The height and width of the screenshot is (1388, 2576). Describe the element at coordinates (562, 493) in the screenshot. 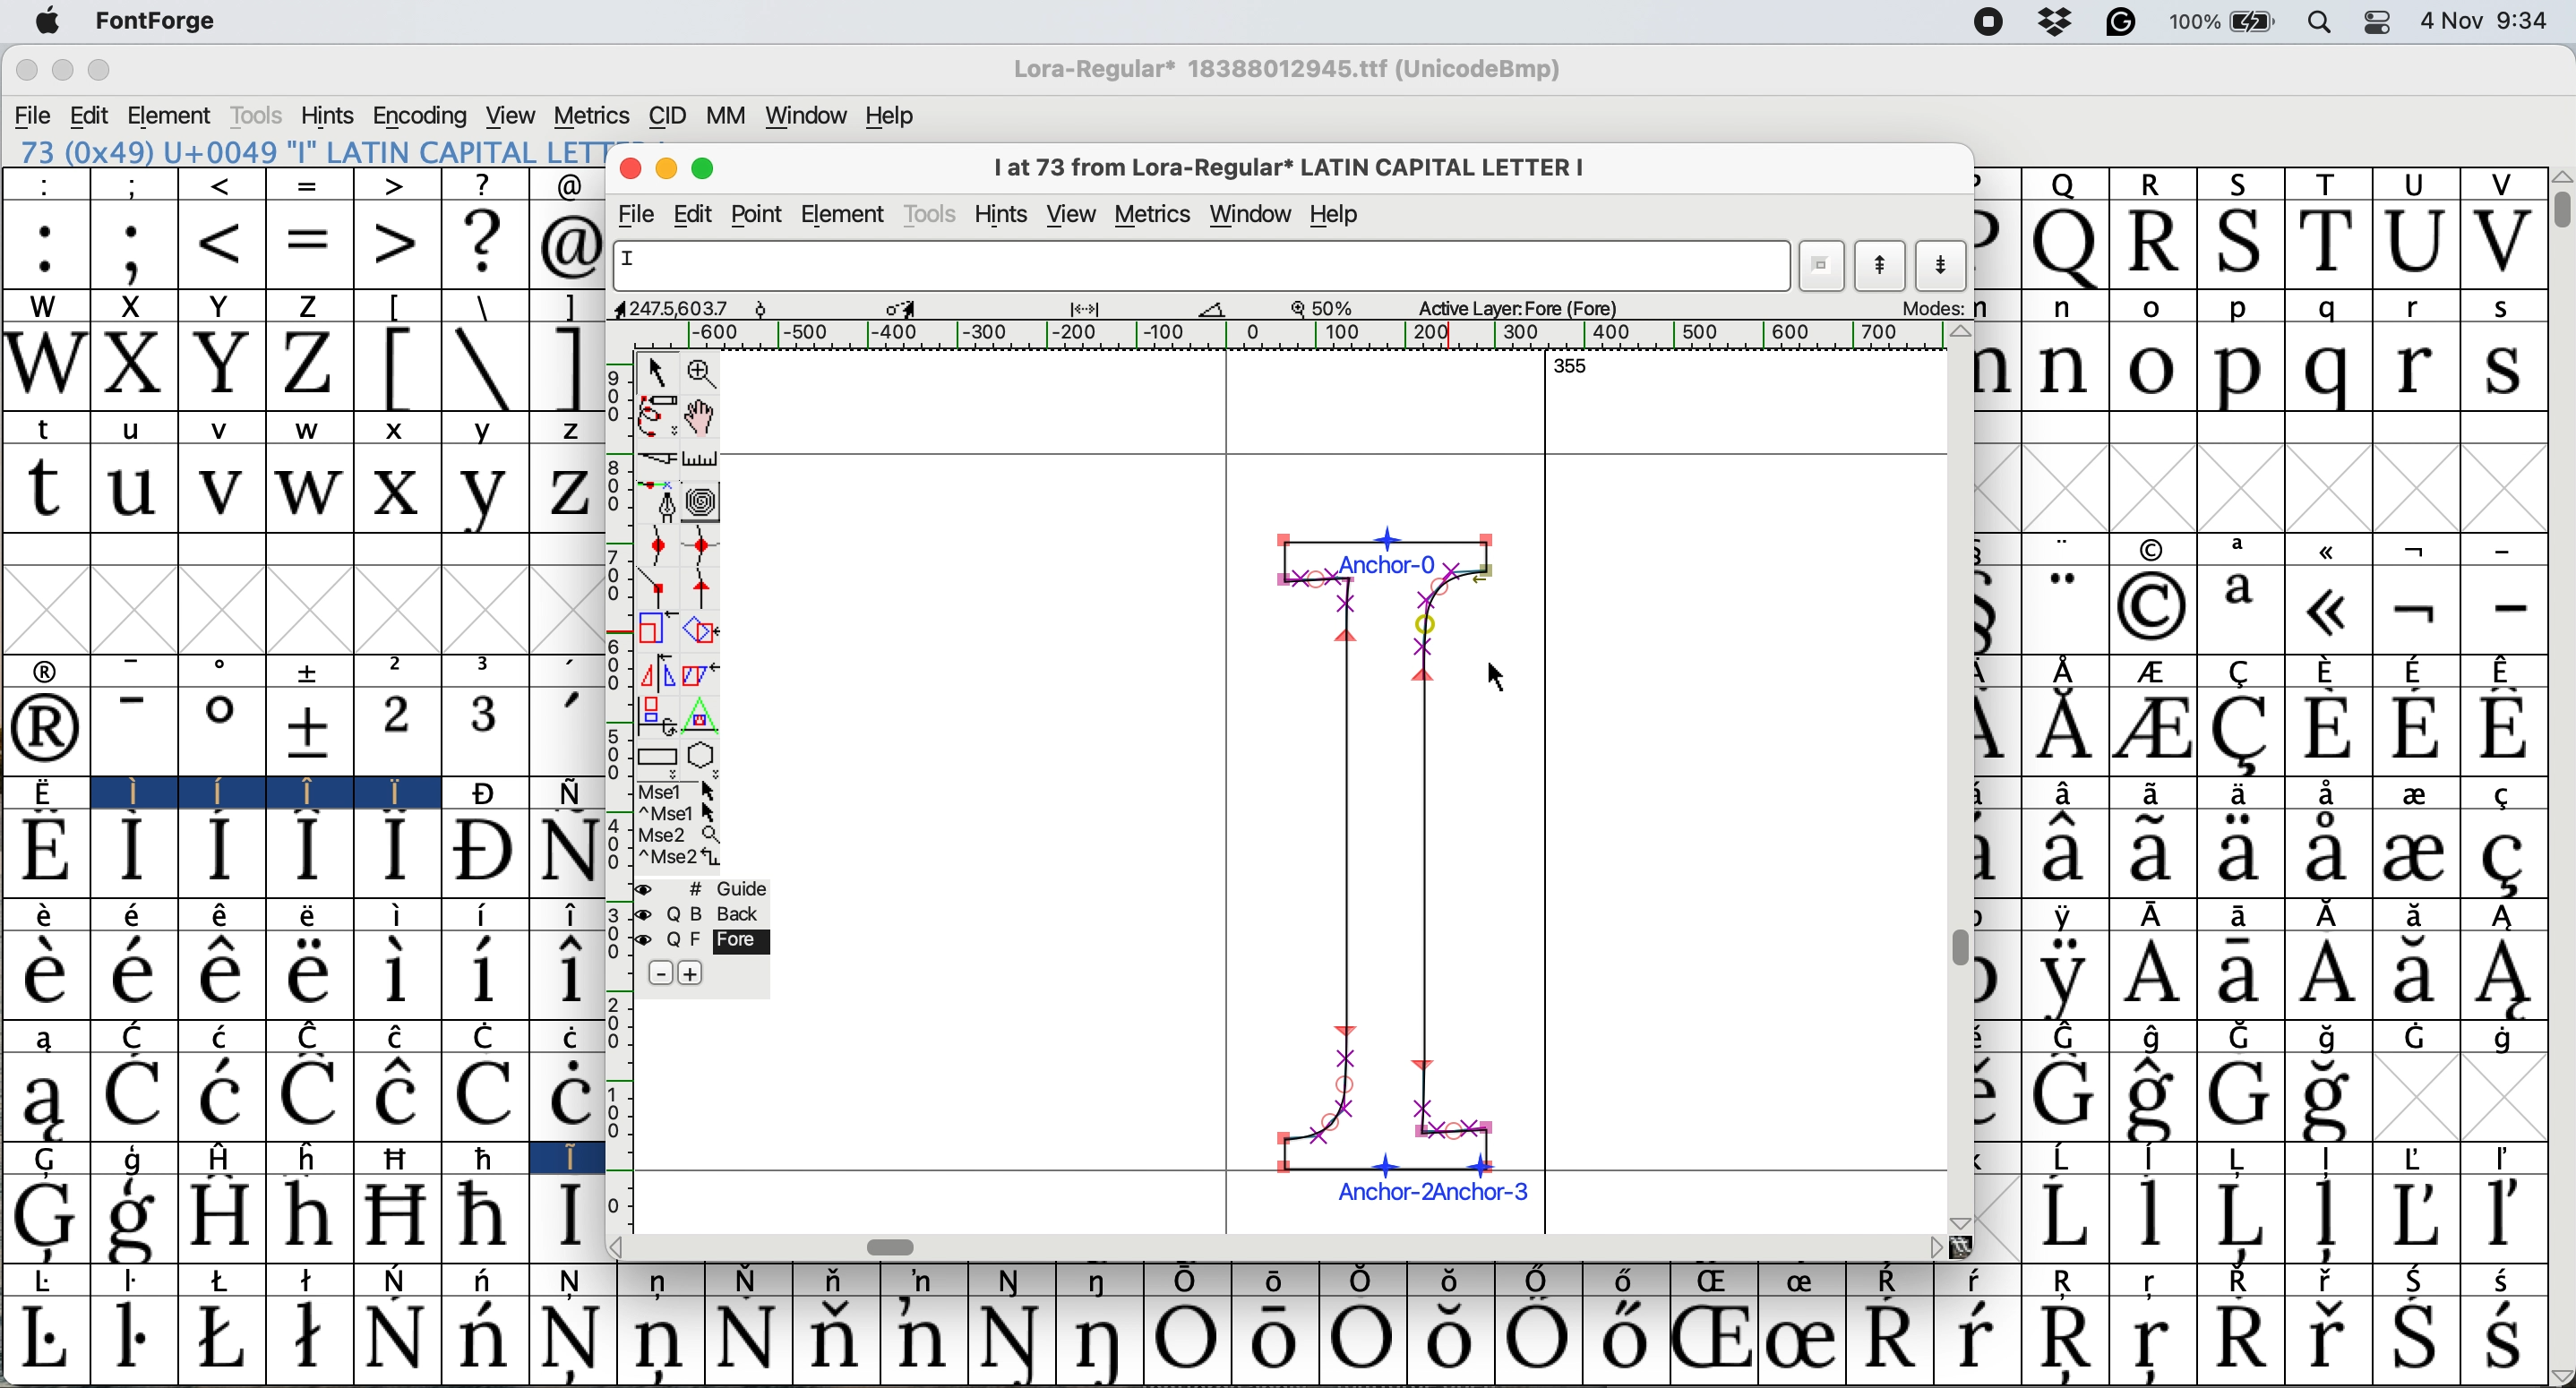

I see `z` at that location.